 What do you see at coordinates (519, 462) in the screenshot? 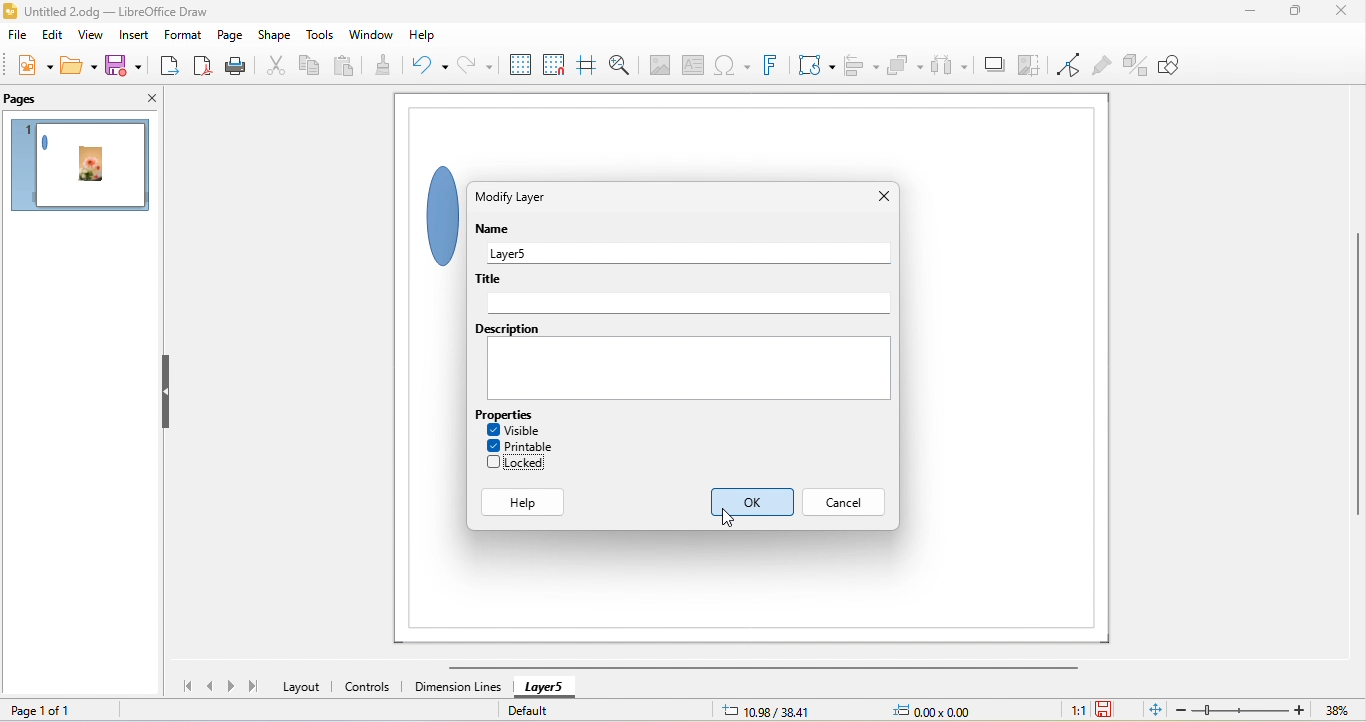
I see `disable lock option` at bounding box center [519, 462].